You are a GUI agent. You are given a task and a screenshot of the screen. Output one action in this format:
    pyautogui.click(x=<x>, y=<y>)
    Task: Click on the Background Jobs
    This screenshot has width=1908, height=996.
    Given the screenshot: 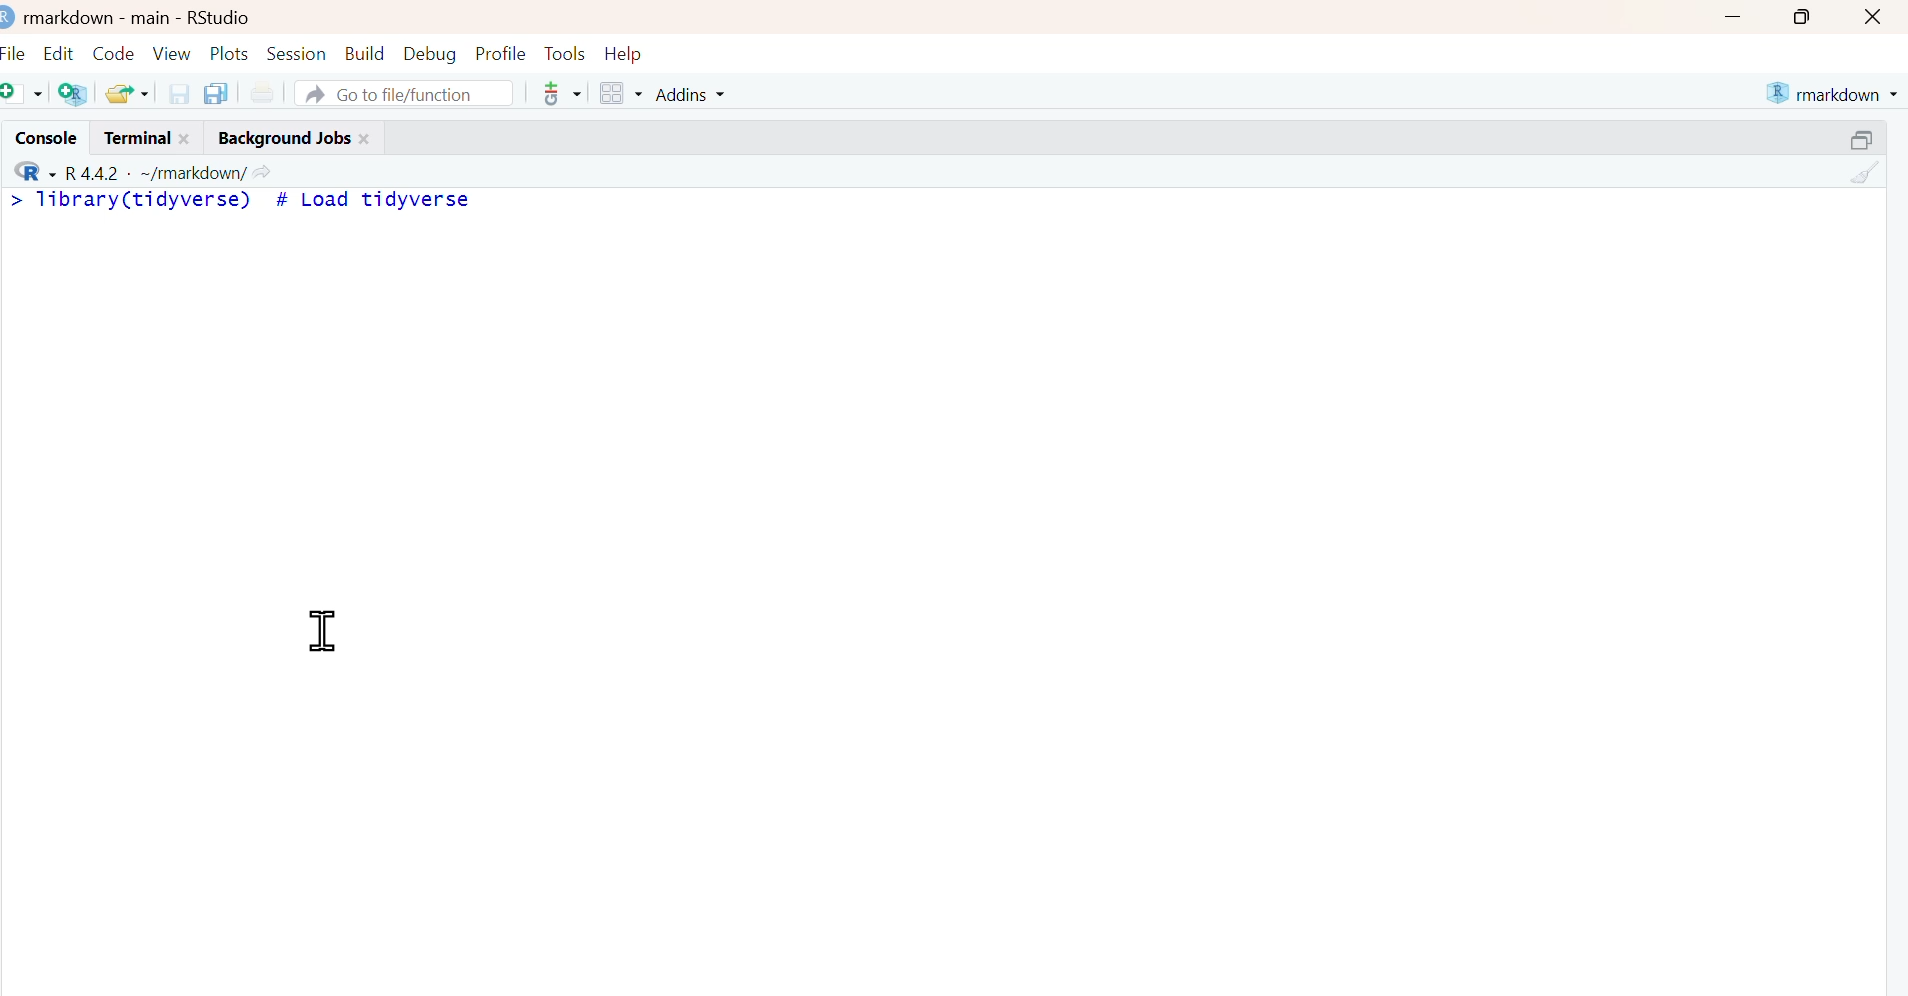 What is the action you would take?
    pyautogui.click(x=281, y=136)
    